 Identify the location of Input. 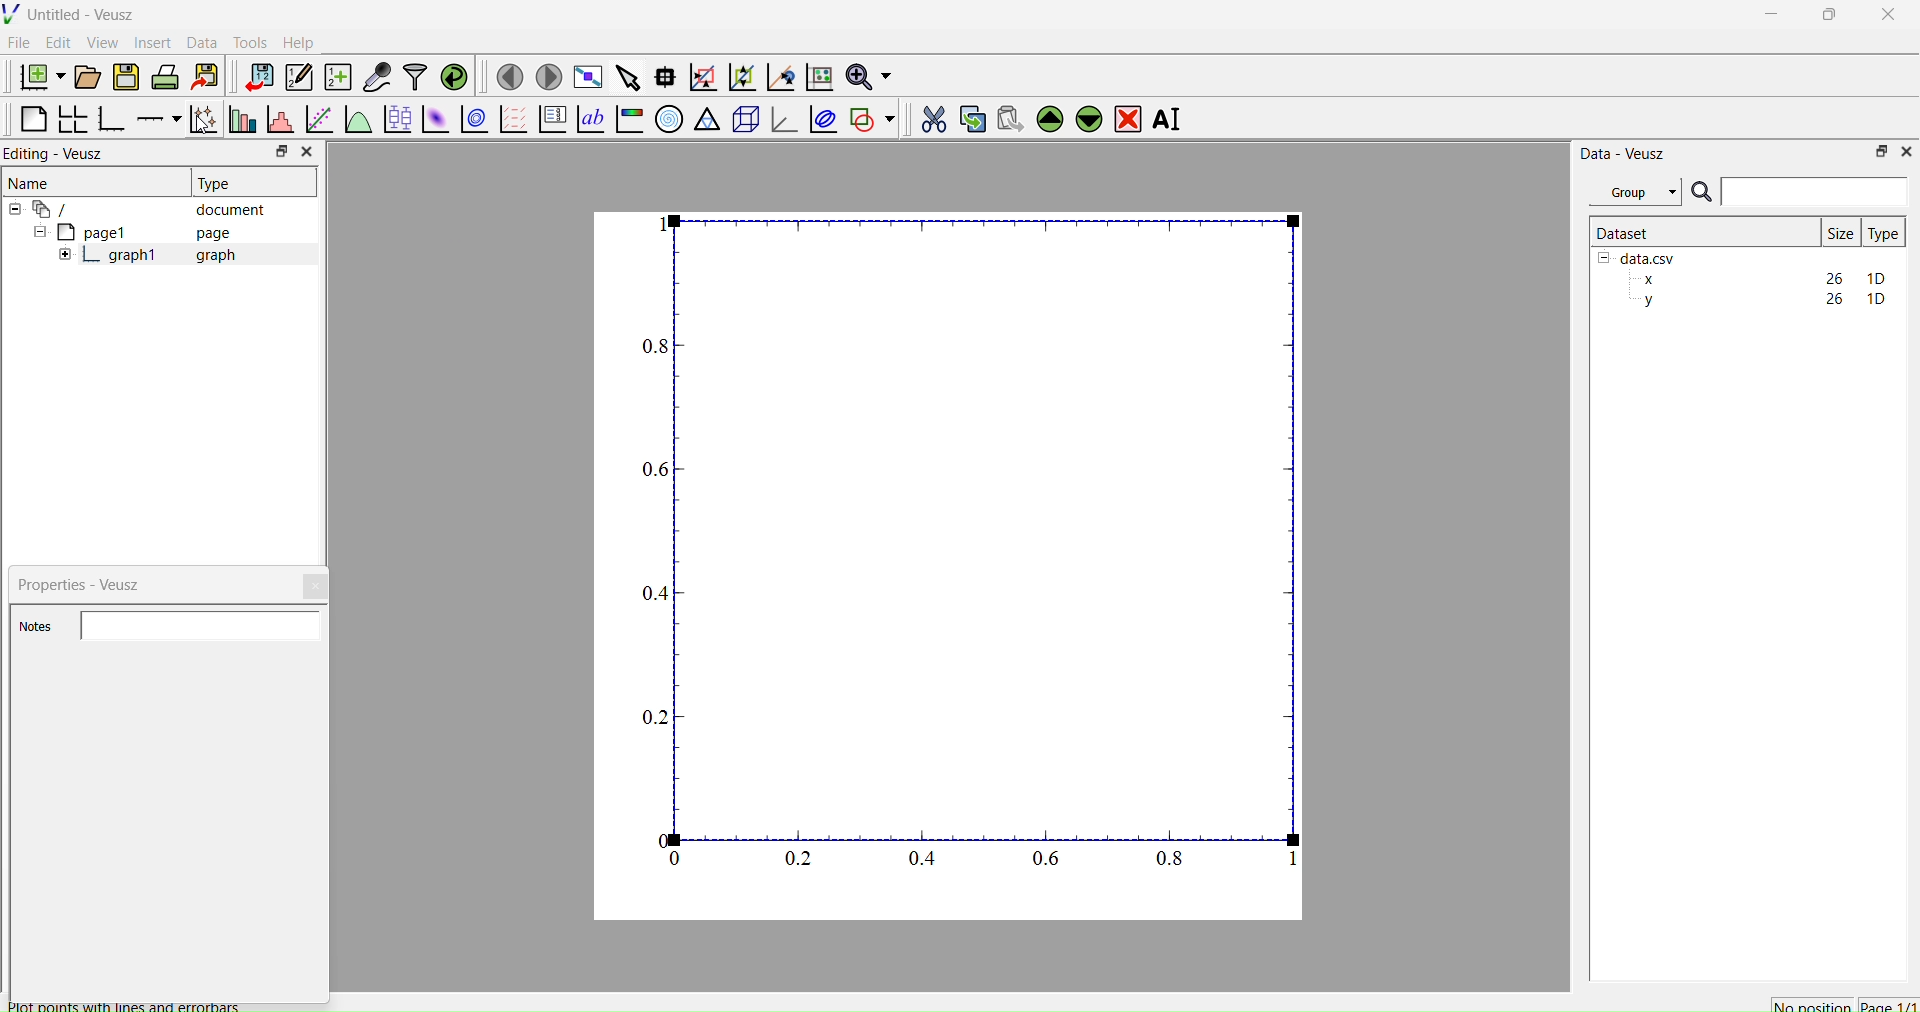
(1814, 191).